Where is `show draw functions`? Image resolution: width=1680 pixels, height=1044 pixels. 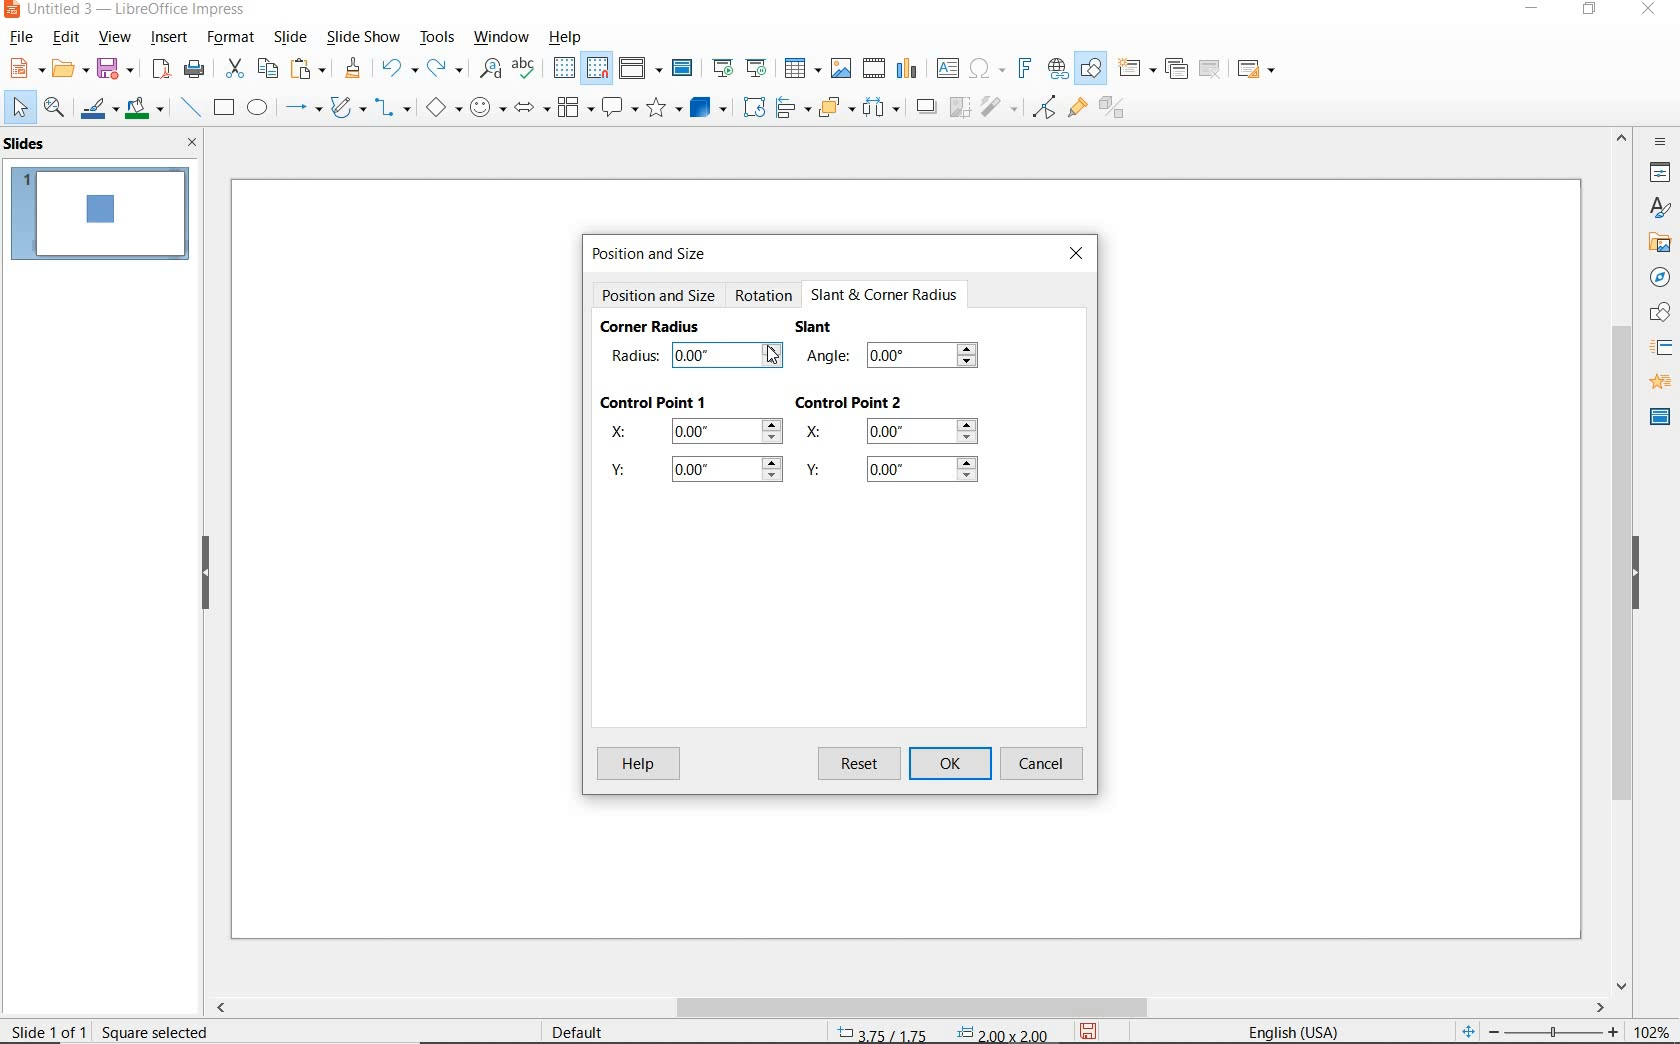
show draw functions is located at coordinates (1093, 69).